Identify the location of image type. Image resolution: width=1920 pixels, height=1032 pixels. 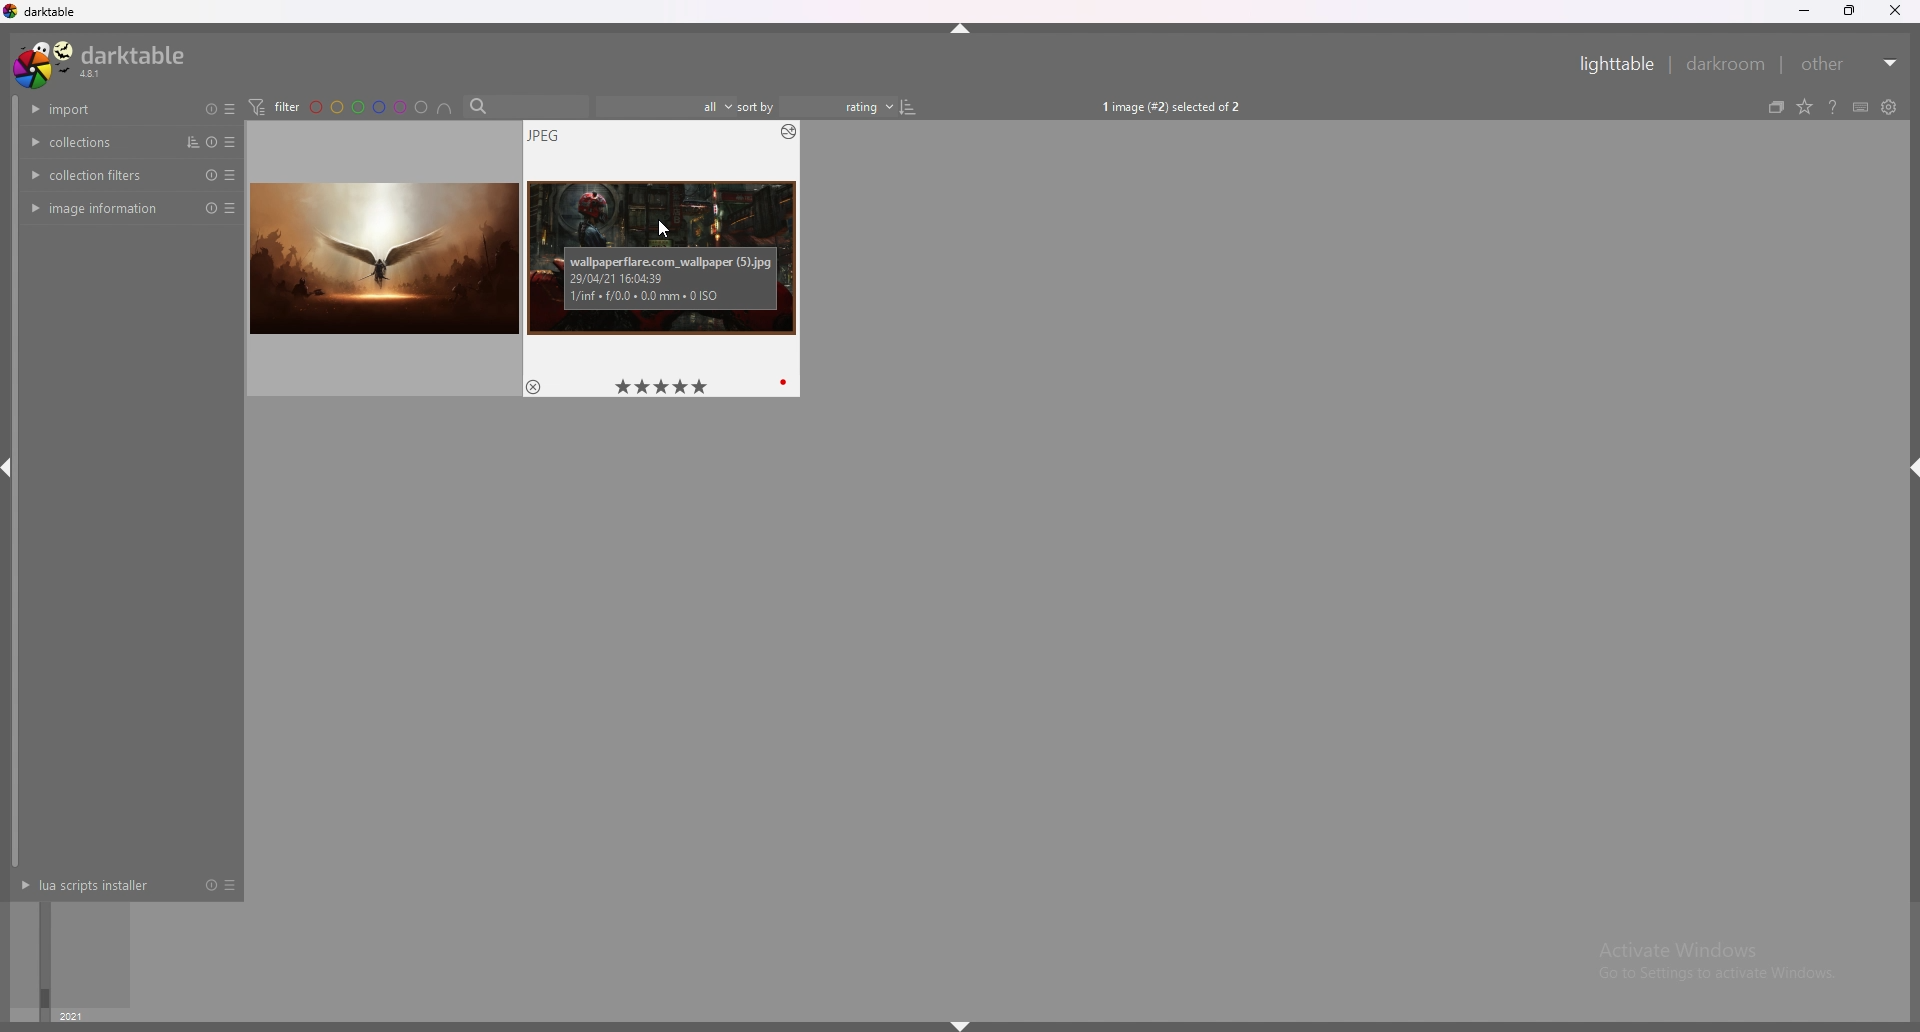
(543, 135).